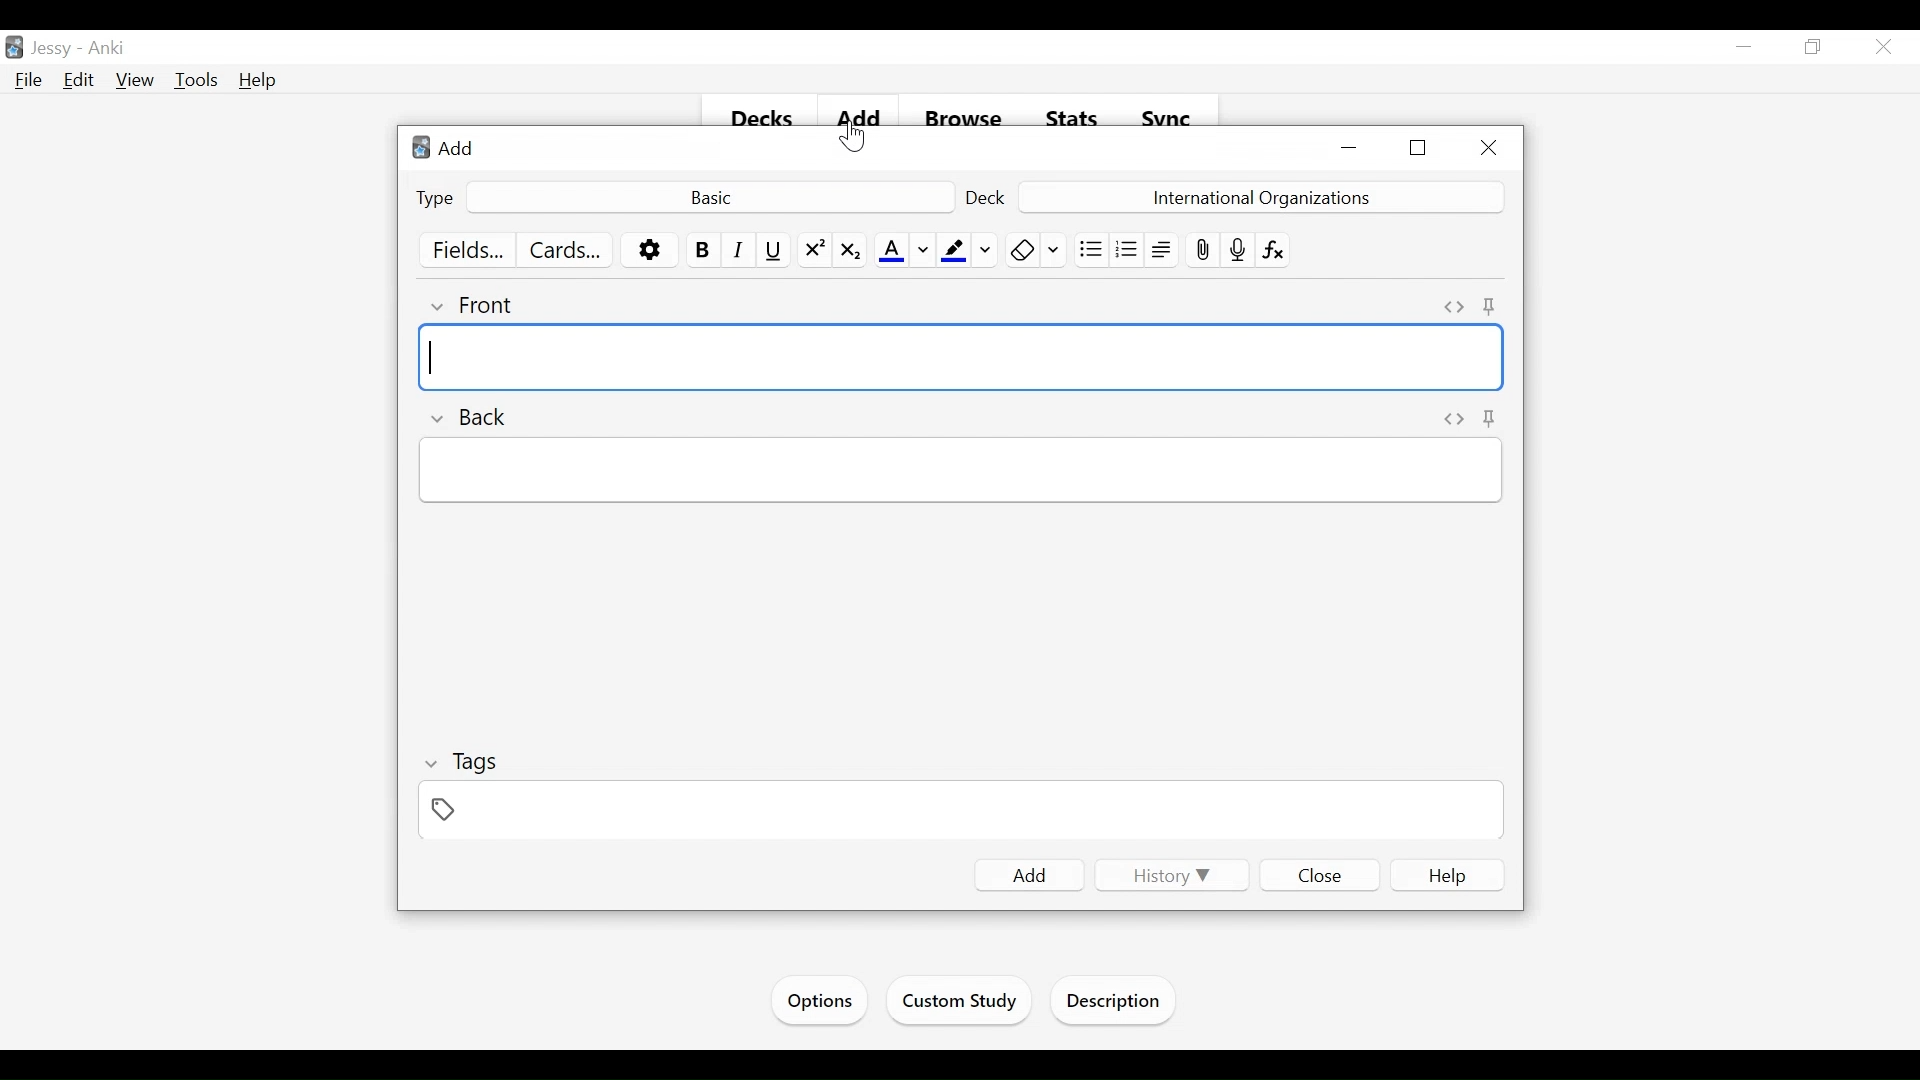 This screenshot has width=1920, height=1080. I want to click on Help, so click(1447, 874).